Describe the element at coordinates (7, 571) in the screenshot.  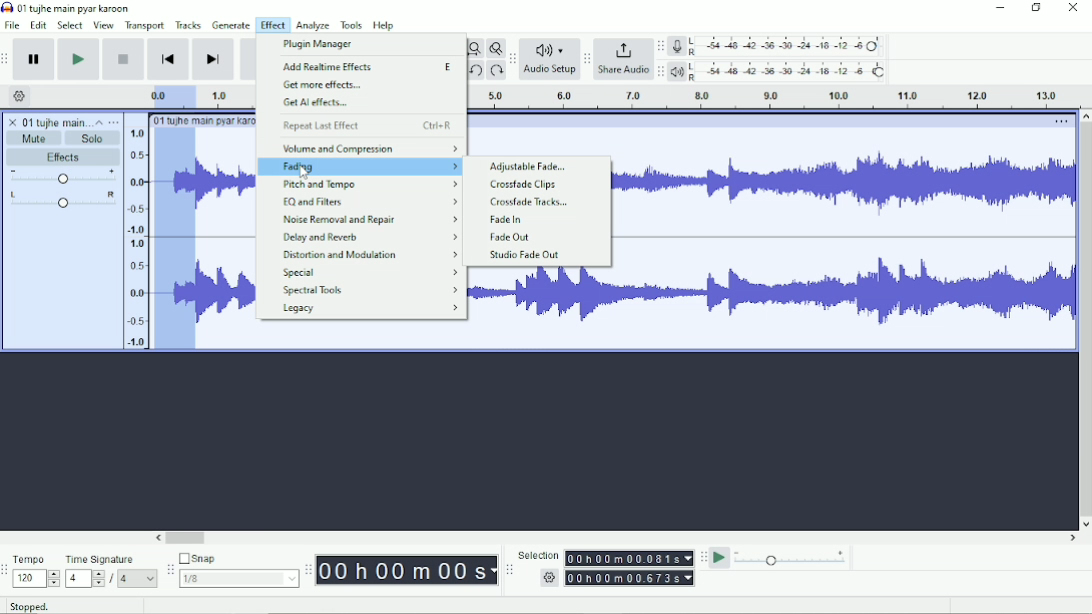
I see `Audacity time signature toolbar` at that location.